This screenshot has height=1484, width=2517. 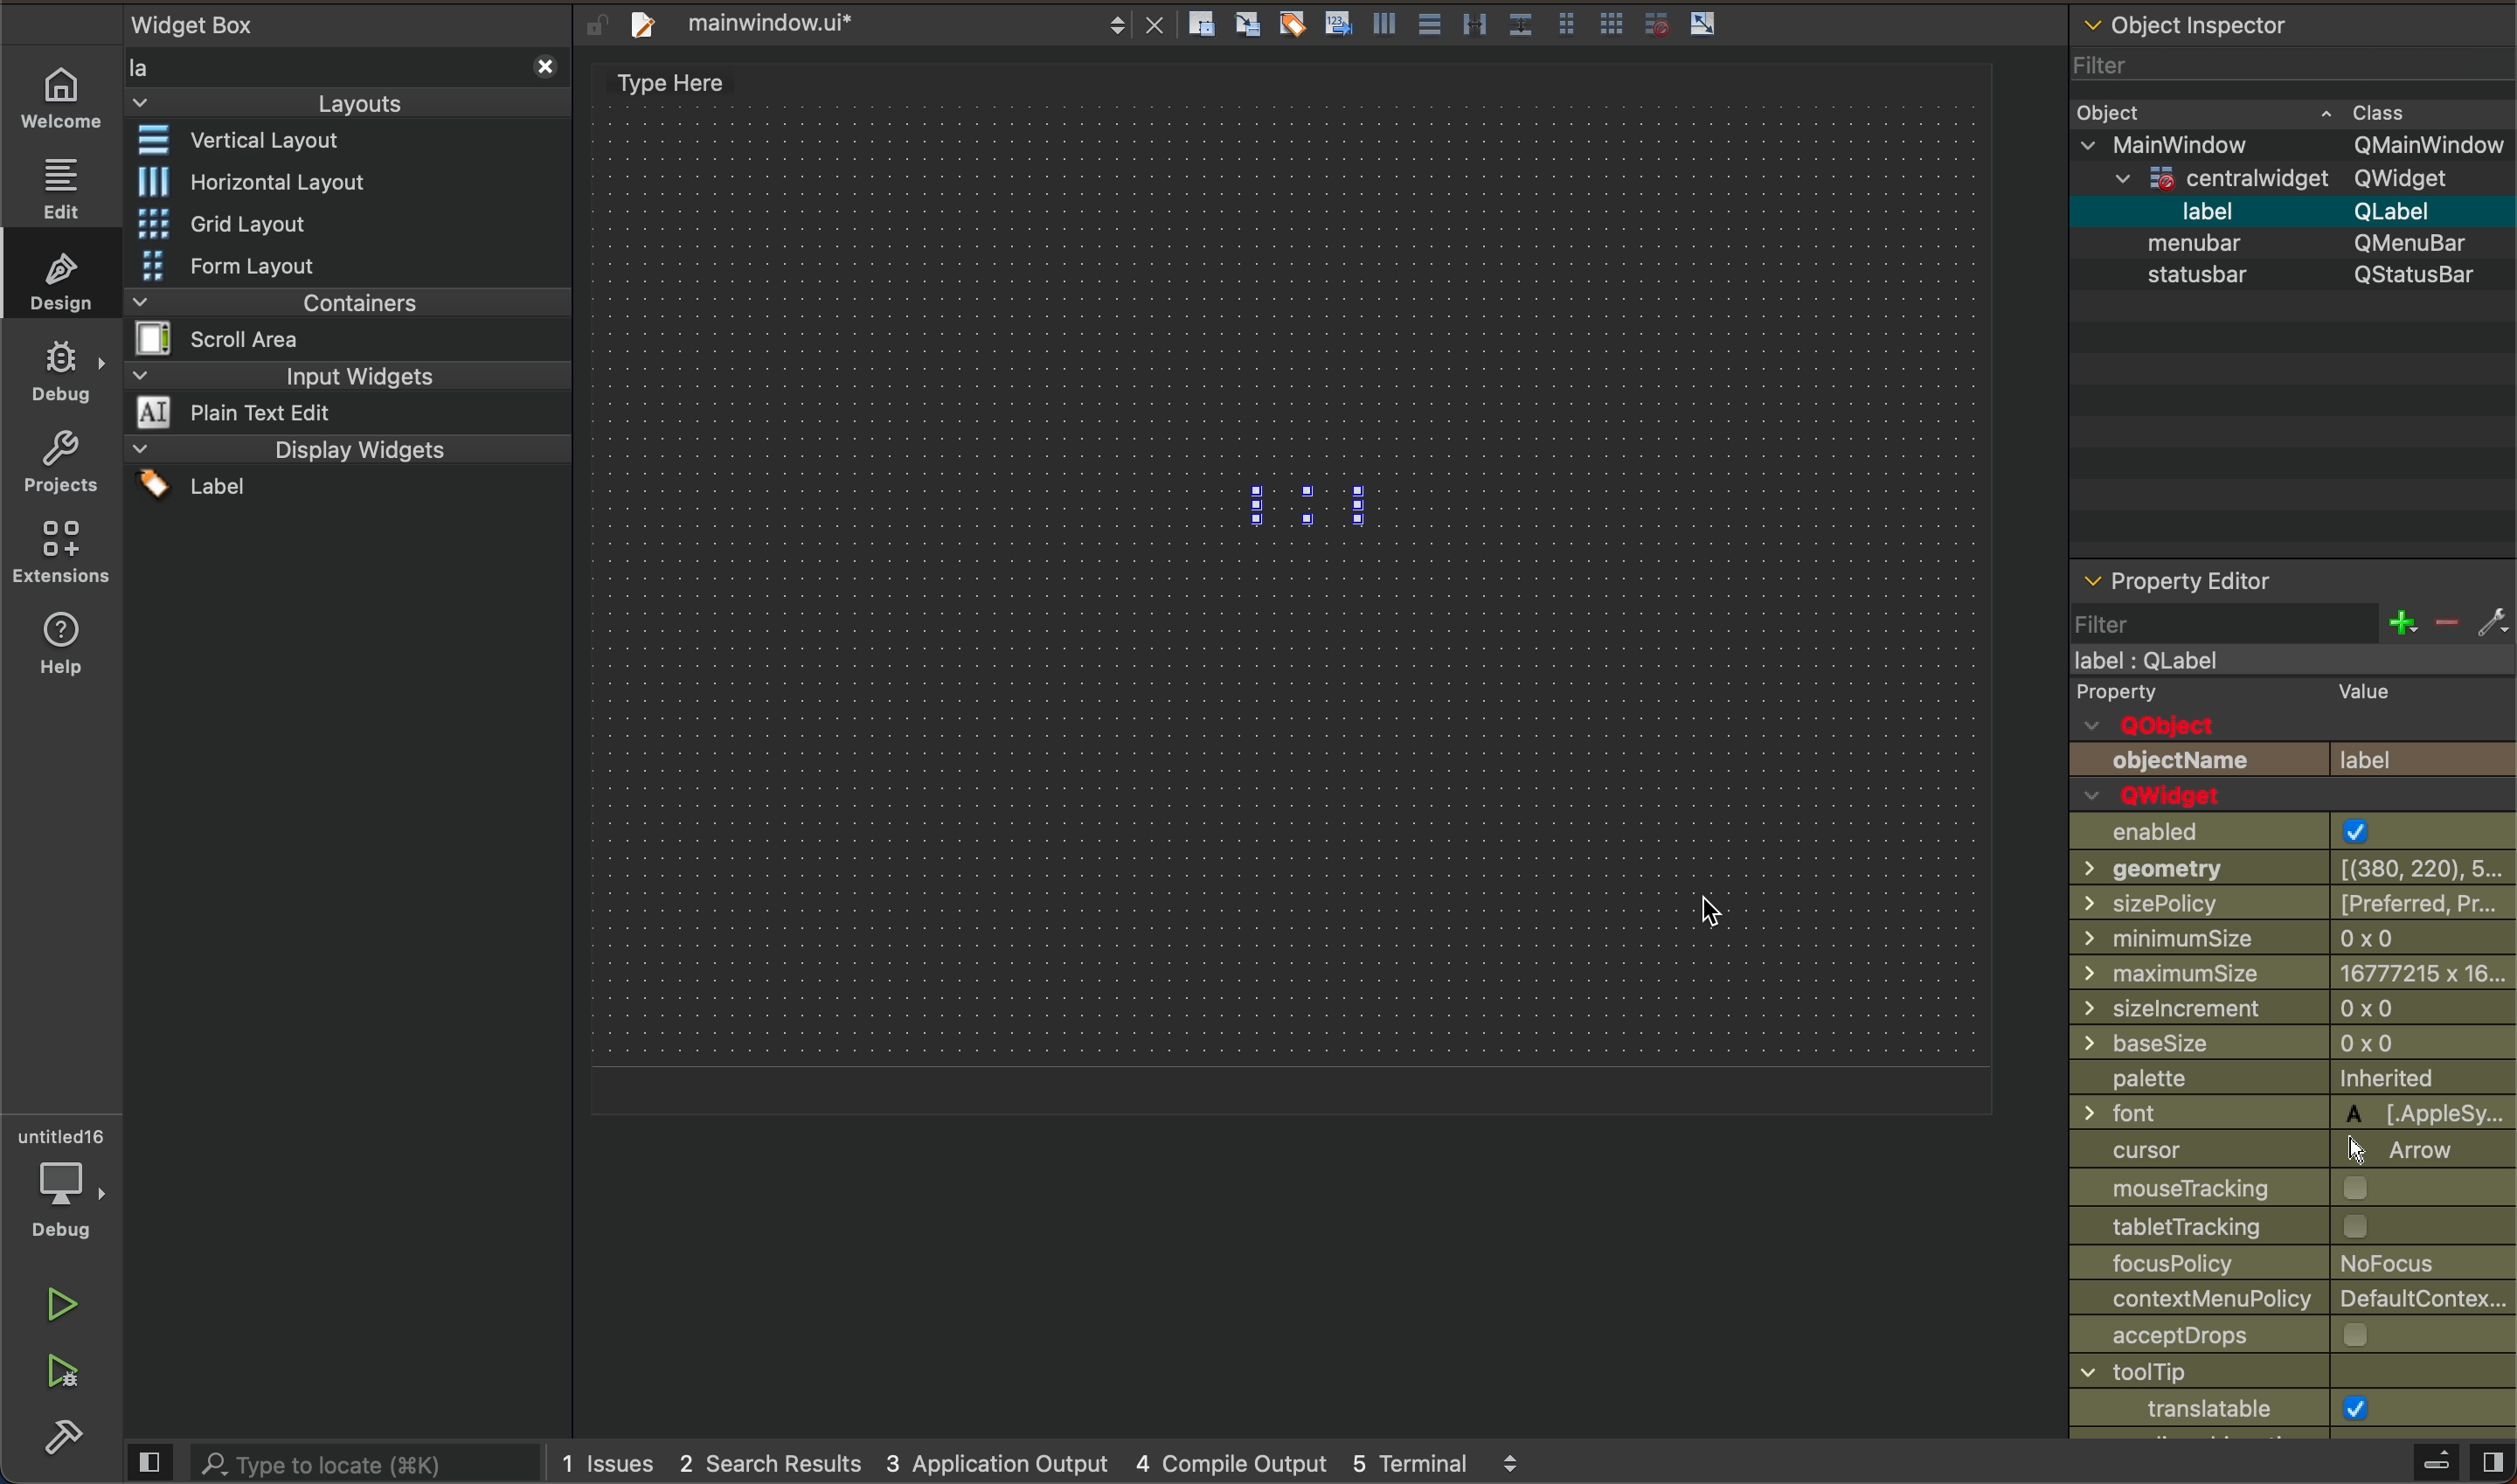 I want to click on palette, so click(x=2292, y=1078).